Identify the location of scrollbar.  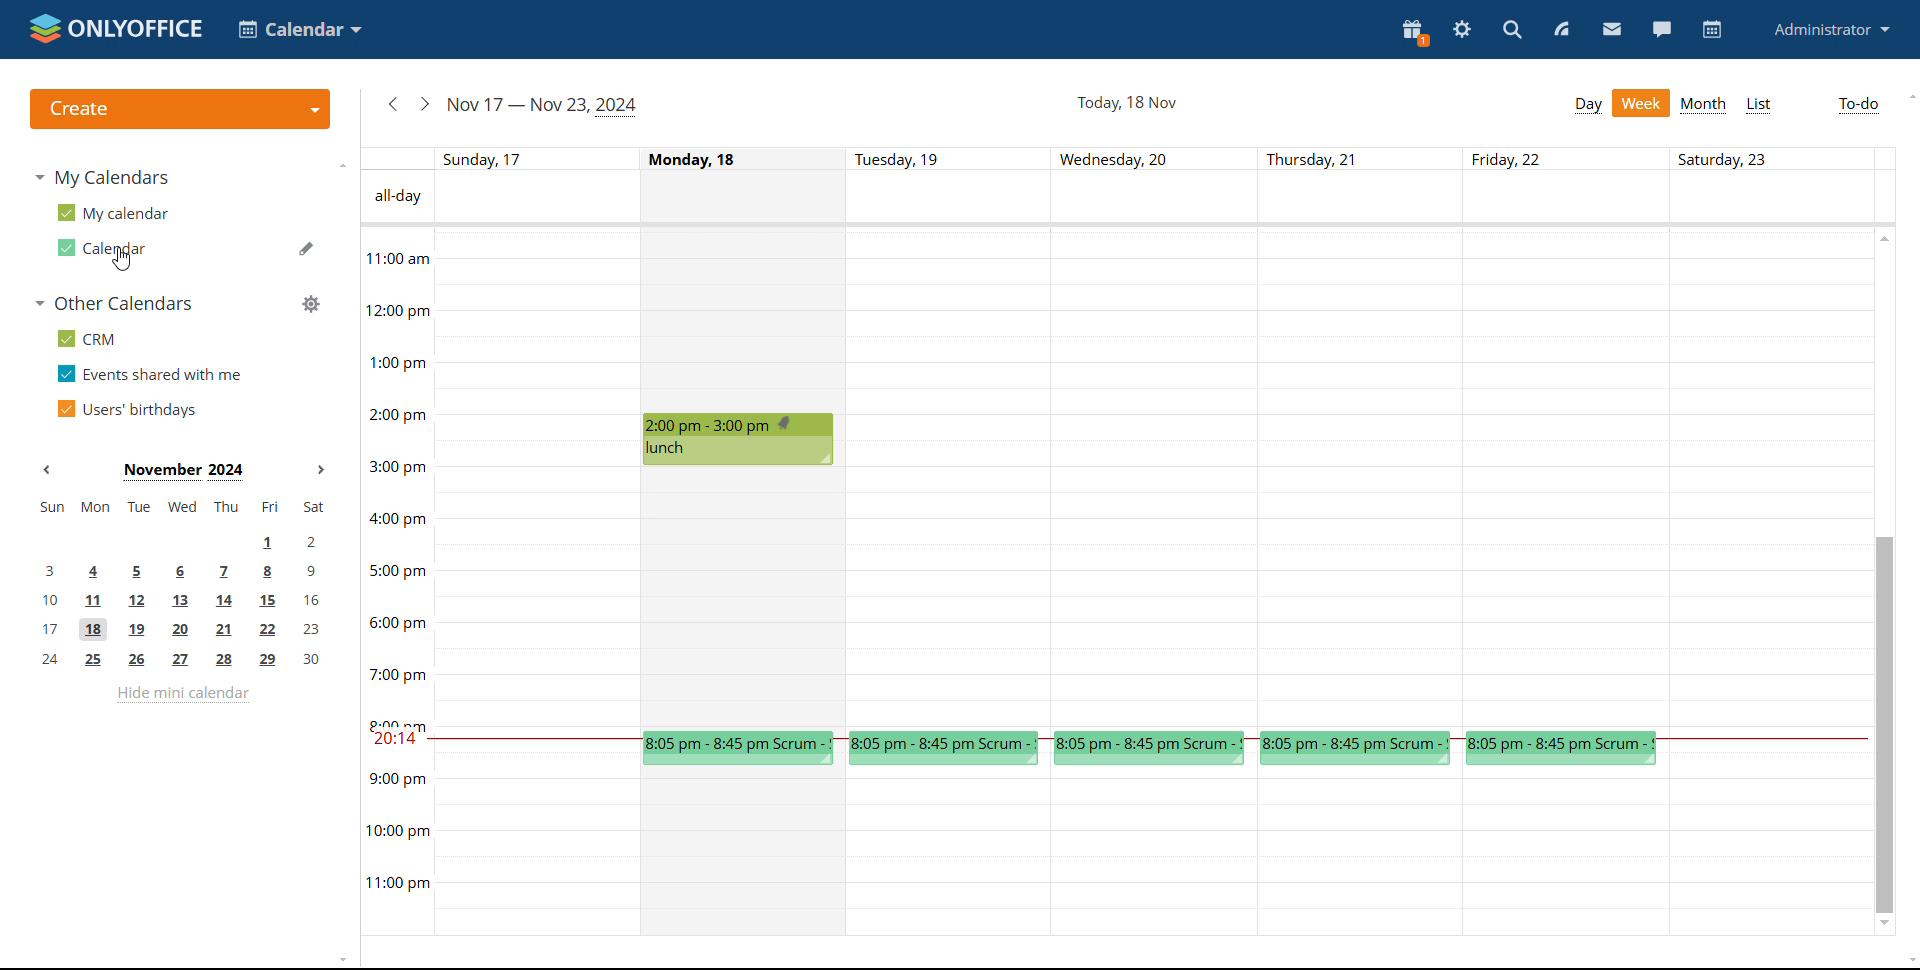
(1883, 725).